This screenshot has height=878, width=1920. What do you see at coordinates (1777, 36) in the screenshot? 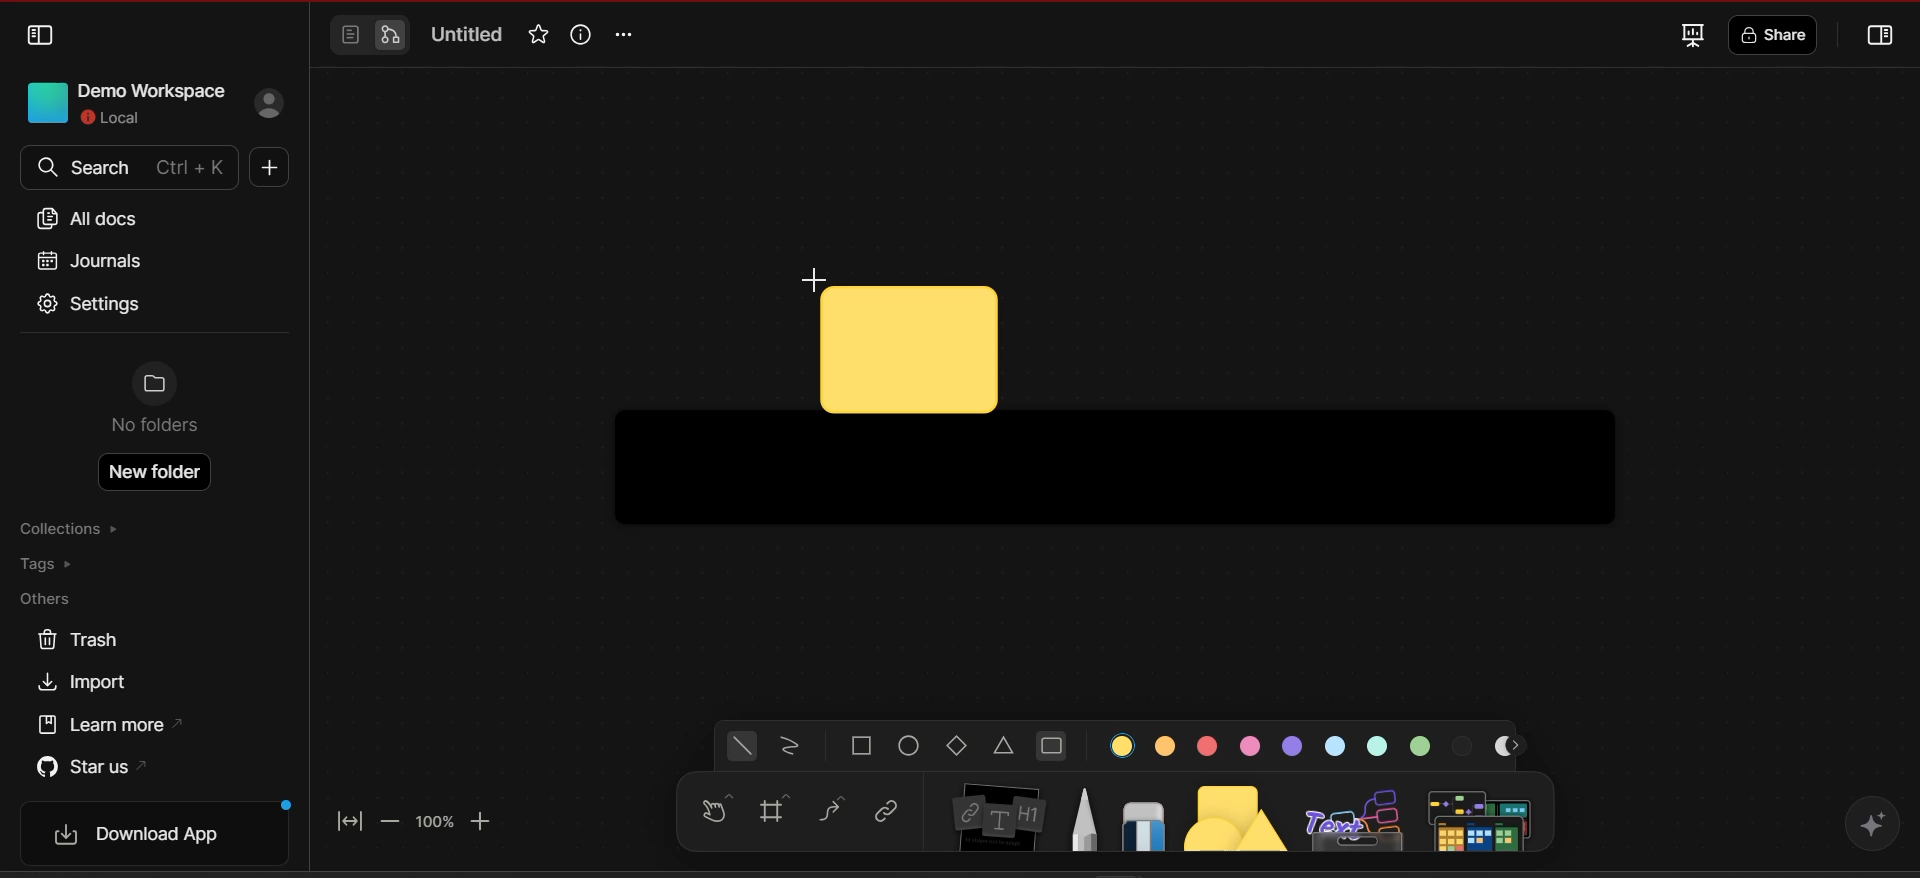
I see `share` at bounding box center [1777, 36].